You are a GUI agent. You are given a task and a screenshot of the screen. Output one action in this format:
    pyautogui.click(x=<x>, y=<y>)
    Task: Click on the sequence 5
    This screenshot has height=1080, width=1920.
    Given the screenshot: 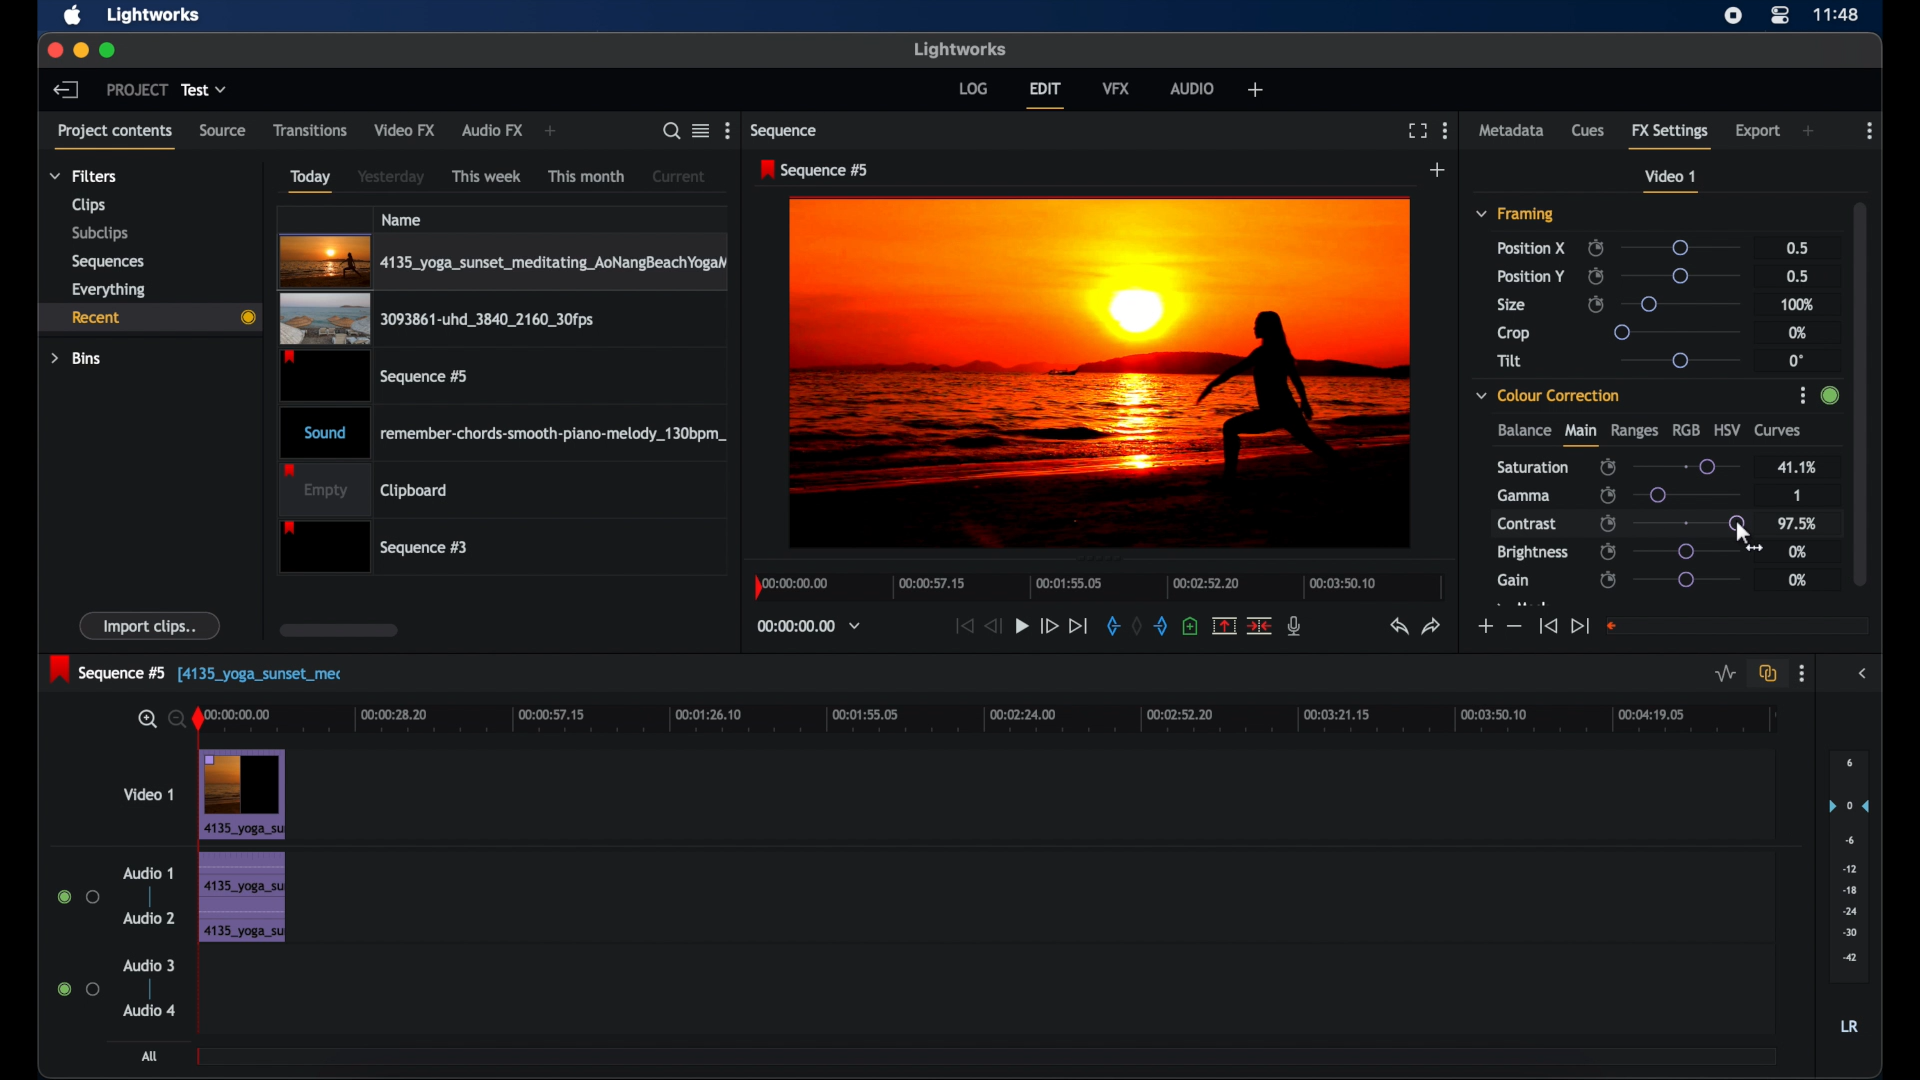 What is the action you would take?
    pyautogui.click(x=109, y=669)
    